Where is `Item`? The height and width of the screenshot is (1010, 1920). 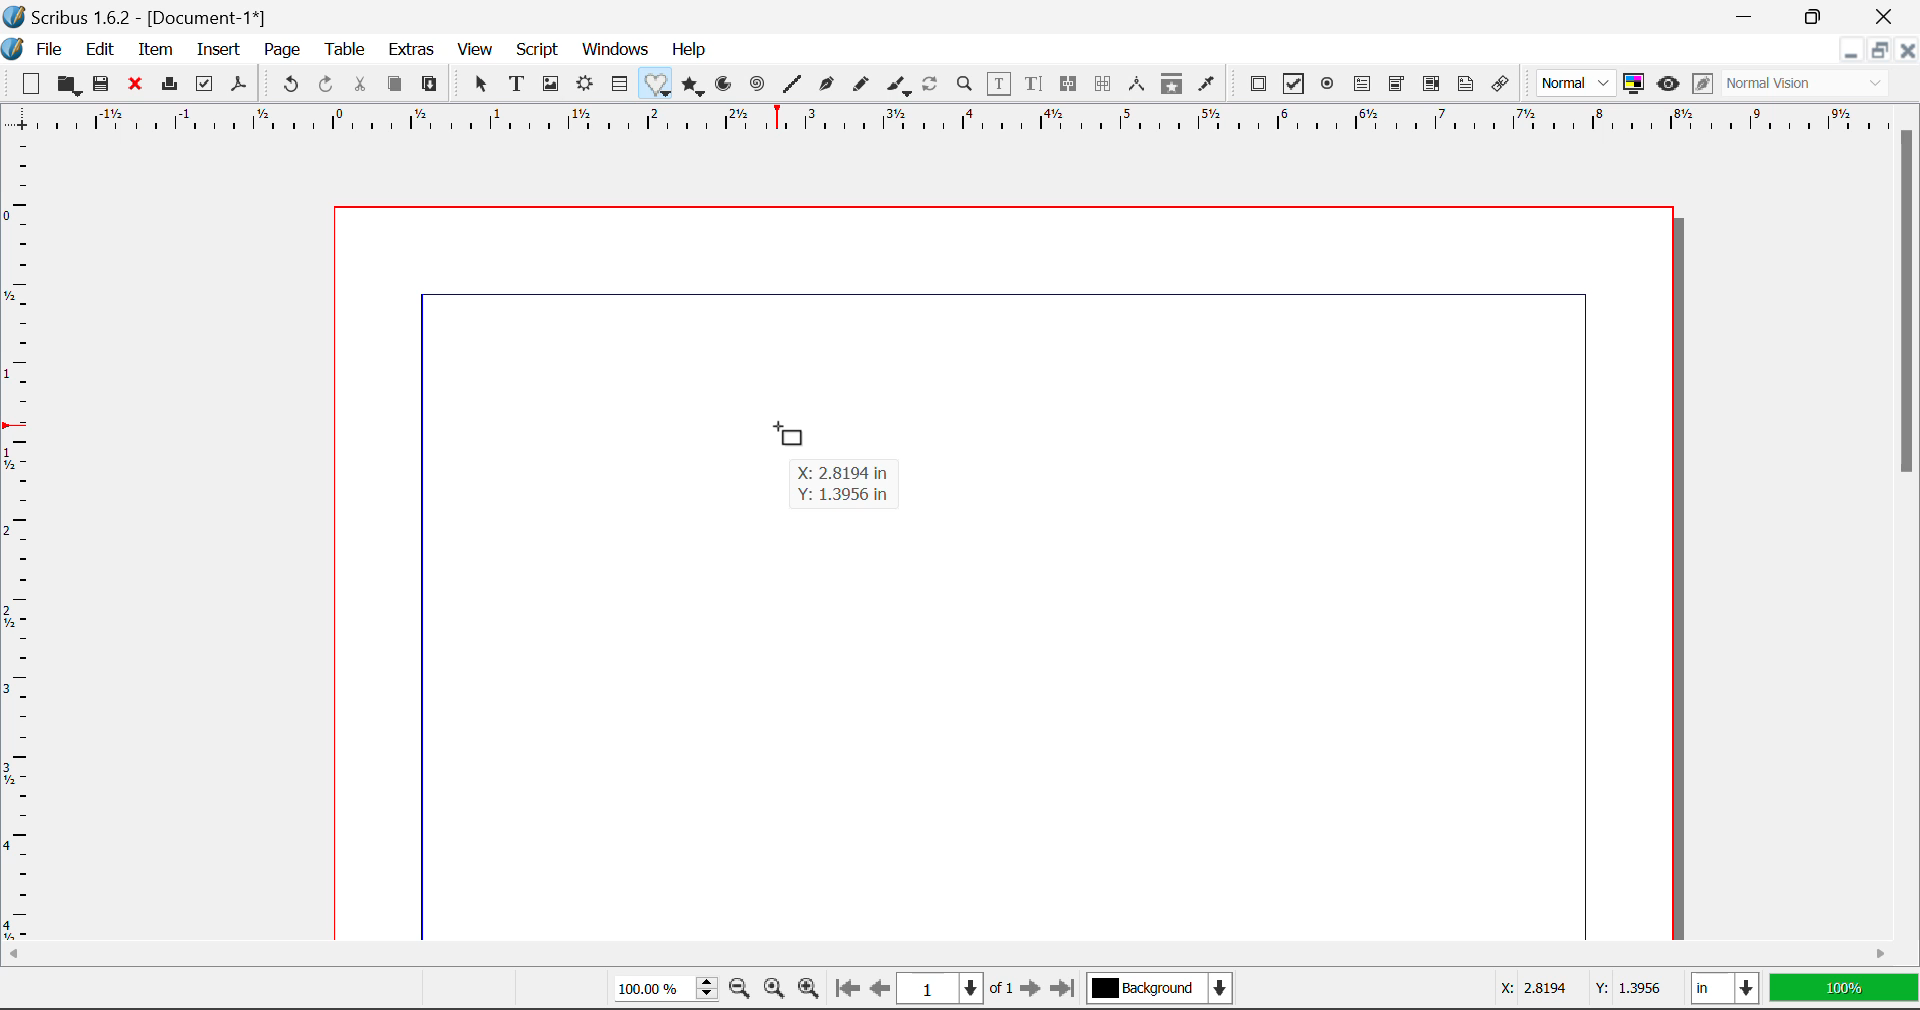
Item is located at coordinates (156, 51).